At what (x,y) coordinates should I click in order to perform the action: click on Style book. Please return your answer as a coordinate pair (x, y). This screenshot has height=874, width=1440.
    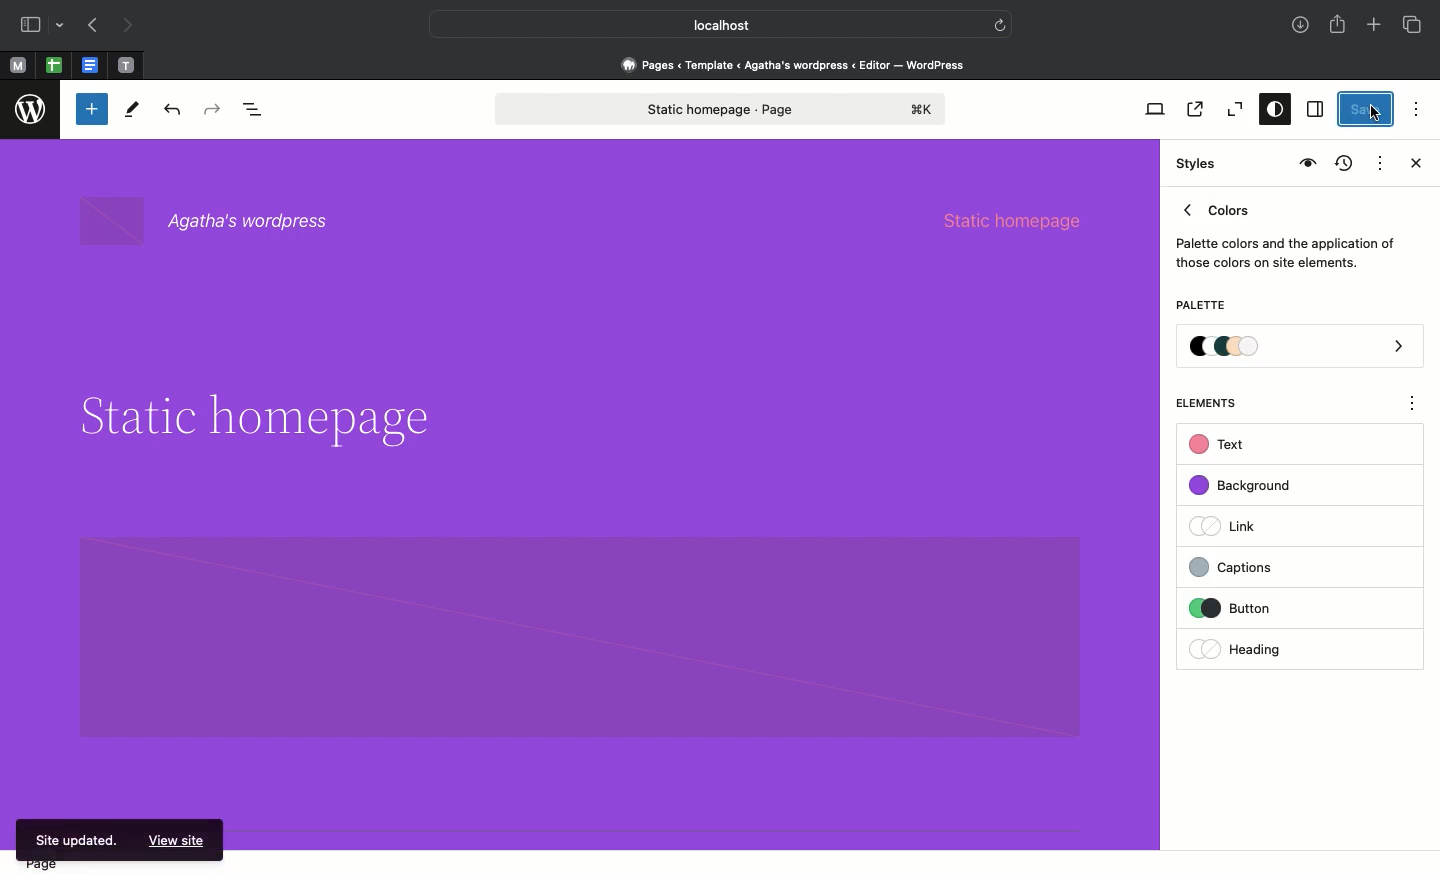
    Looking at the image, I should click on (1305, 164).